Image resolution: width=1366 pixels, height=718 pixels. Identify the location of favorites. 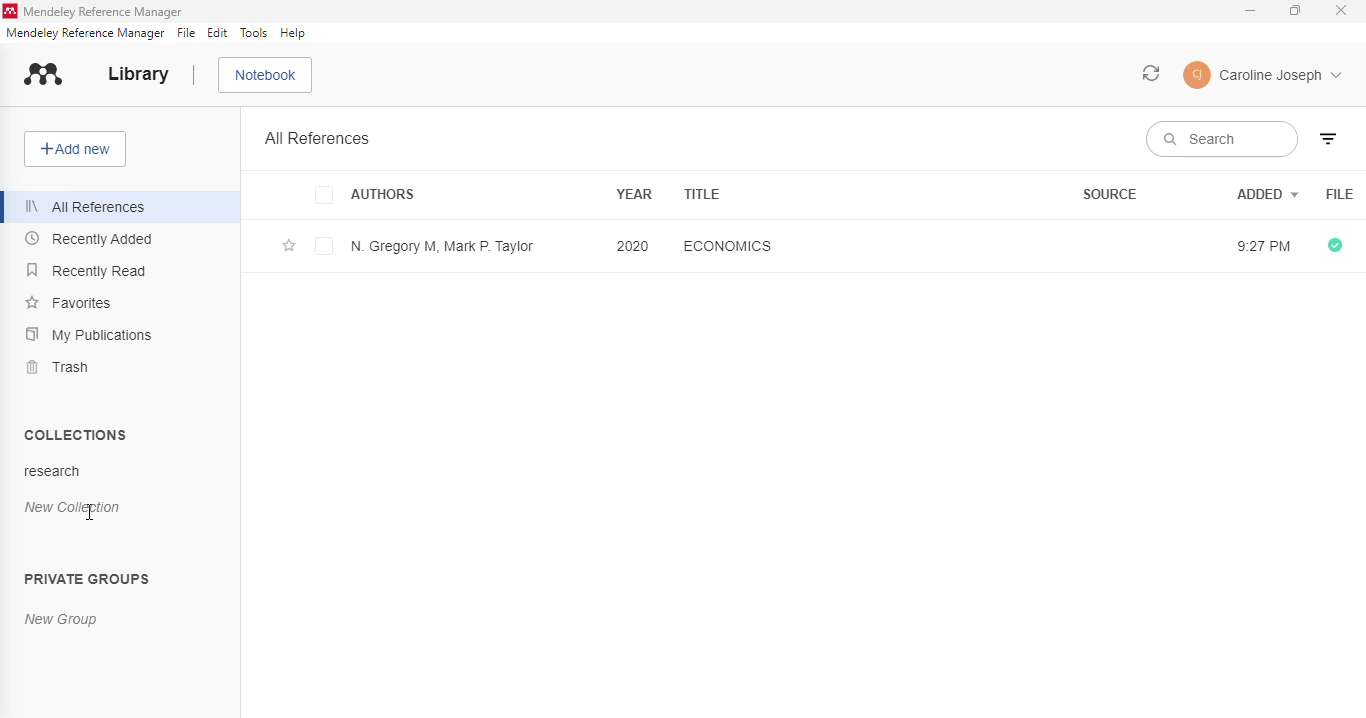
(68, 302).